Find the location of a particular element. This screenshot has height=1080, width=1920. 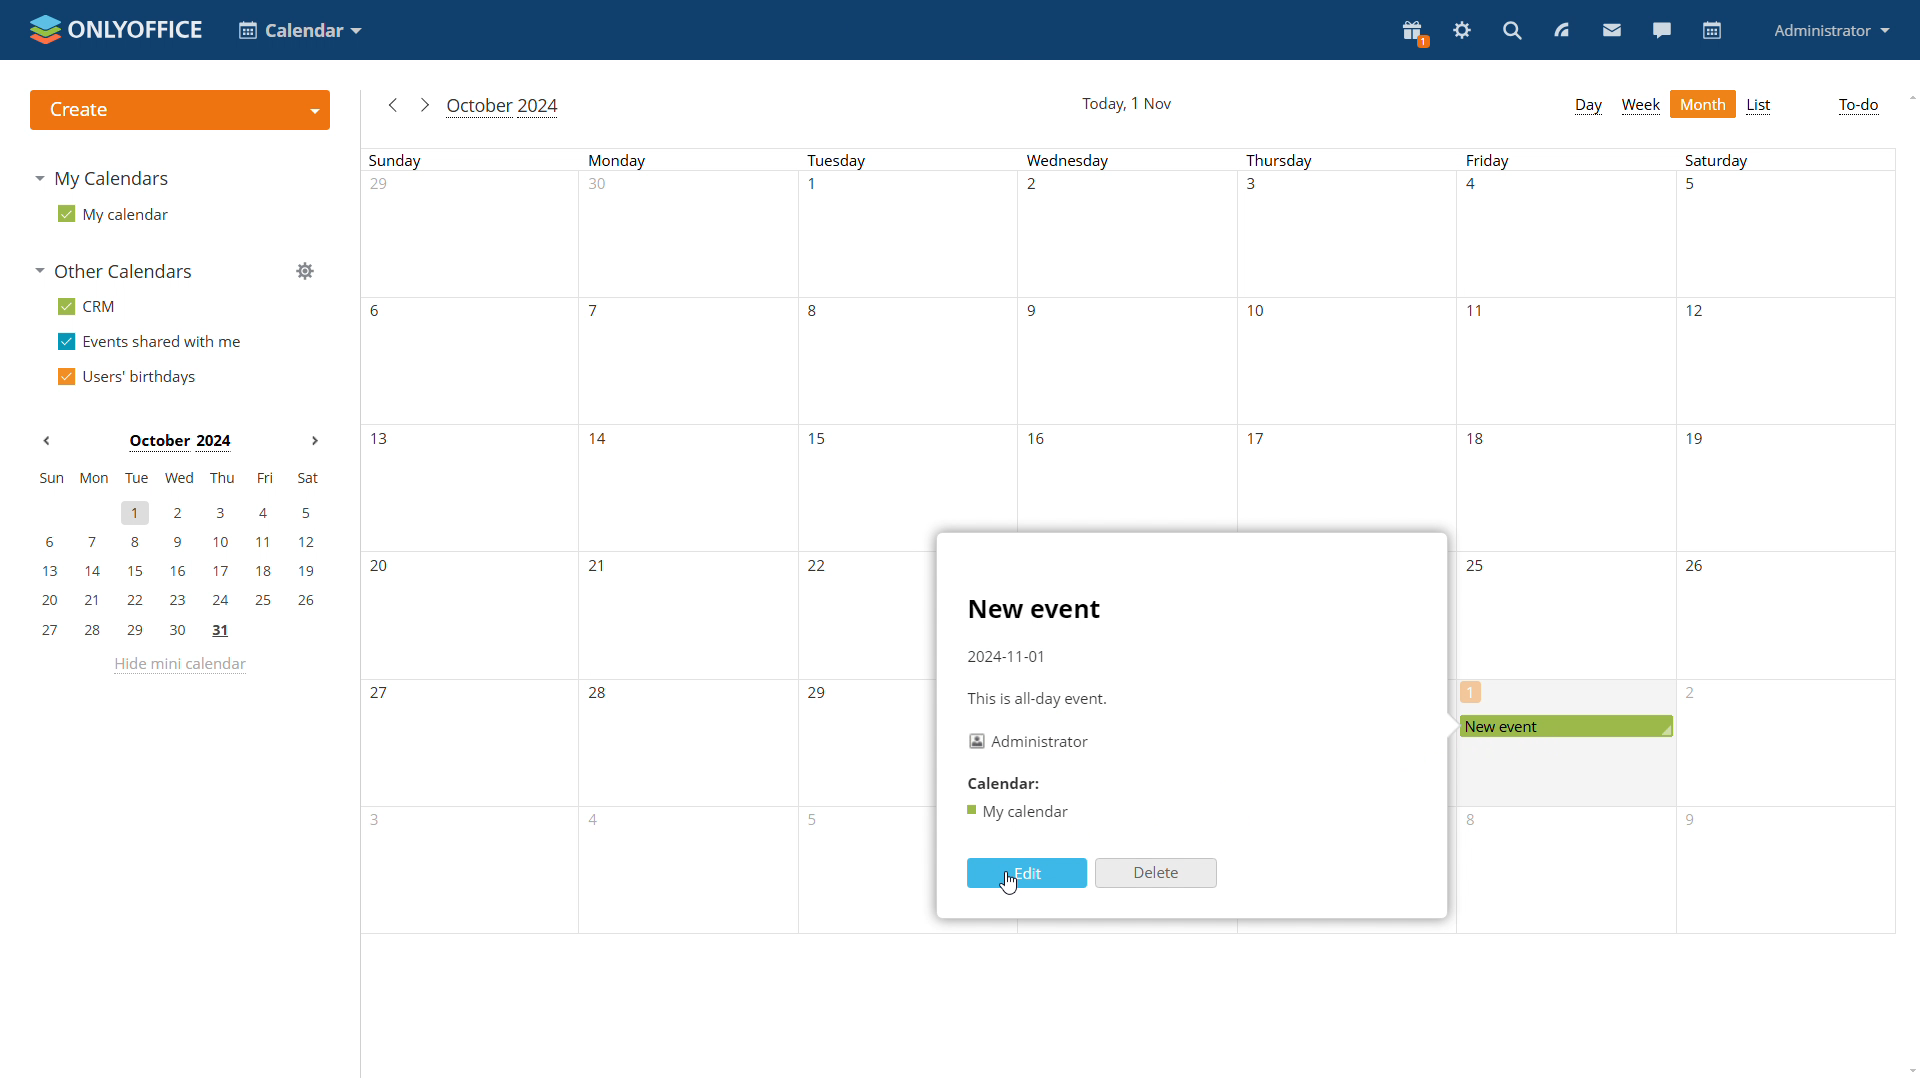

Wednesday is located at coordinates (1124, 336).